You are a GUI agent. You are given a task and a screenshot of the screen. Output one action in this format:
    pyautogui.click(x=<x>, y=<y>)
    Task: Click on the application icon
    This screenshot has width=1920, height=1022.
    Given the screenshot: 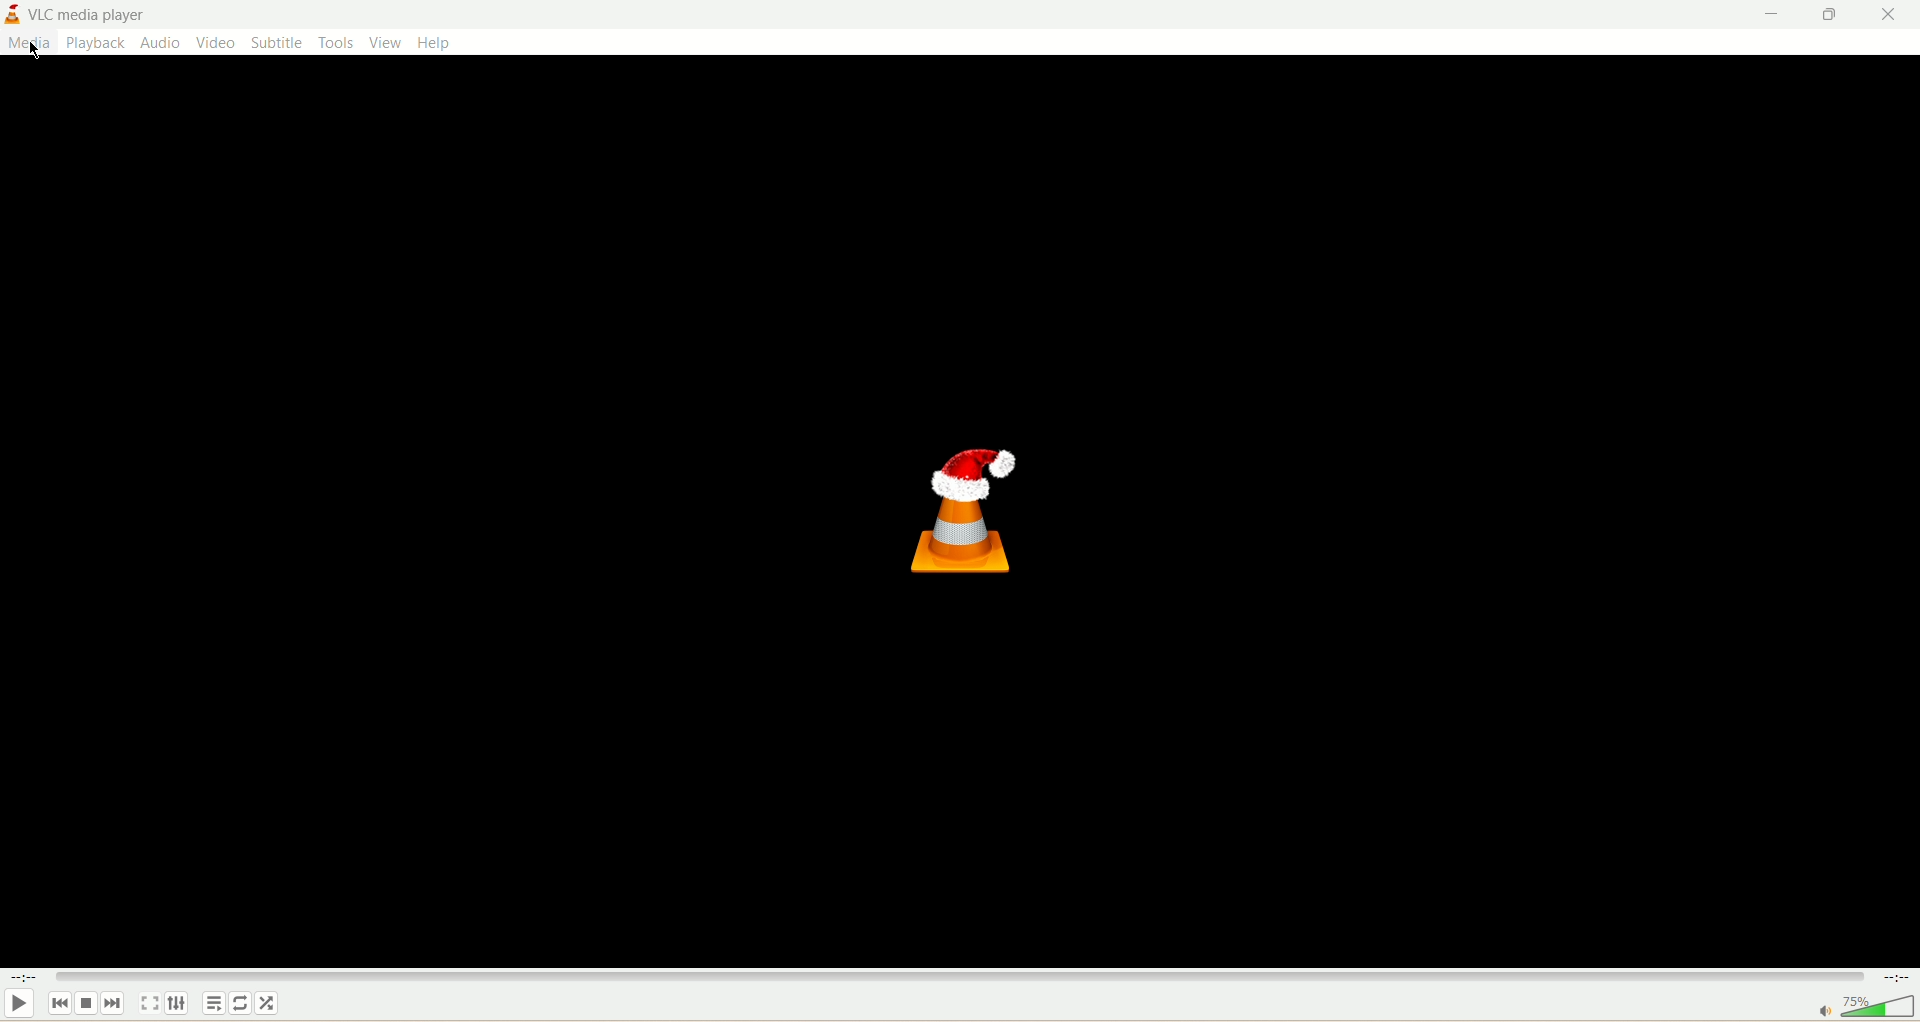 What is the action you would take?
    pyautogui.click(x=13, y=13)
    